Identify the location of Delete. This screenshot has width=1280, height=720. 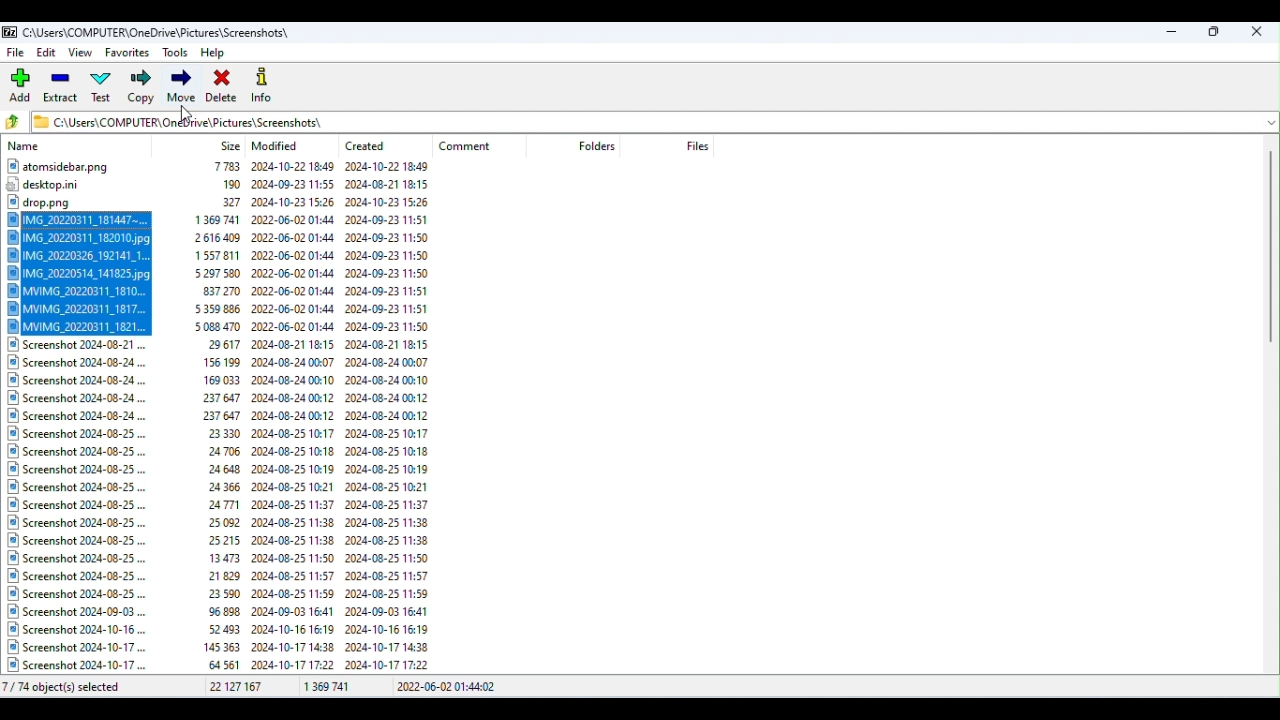
(223, 85).